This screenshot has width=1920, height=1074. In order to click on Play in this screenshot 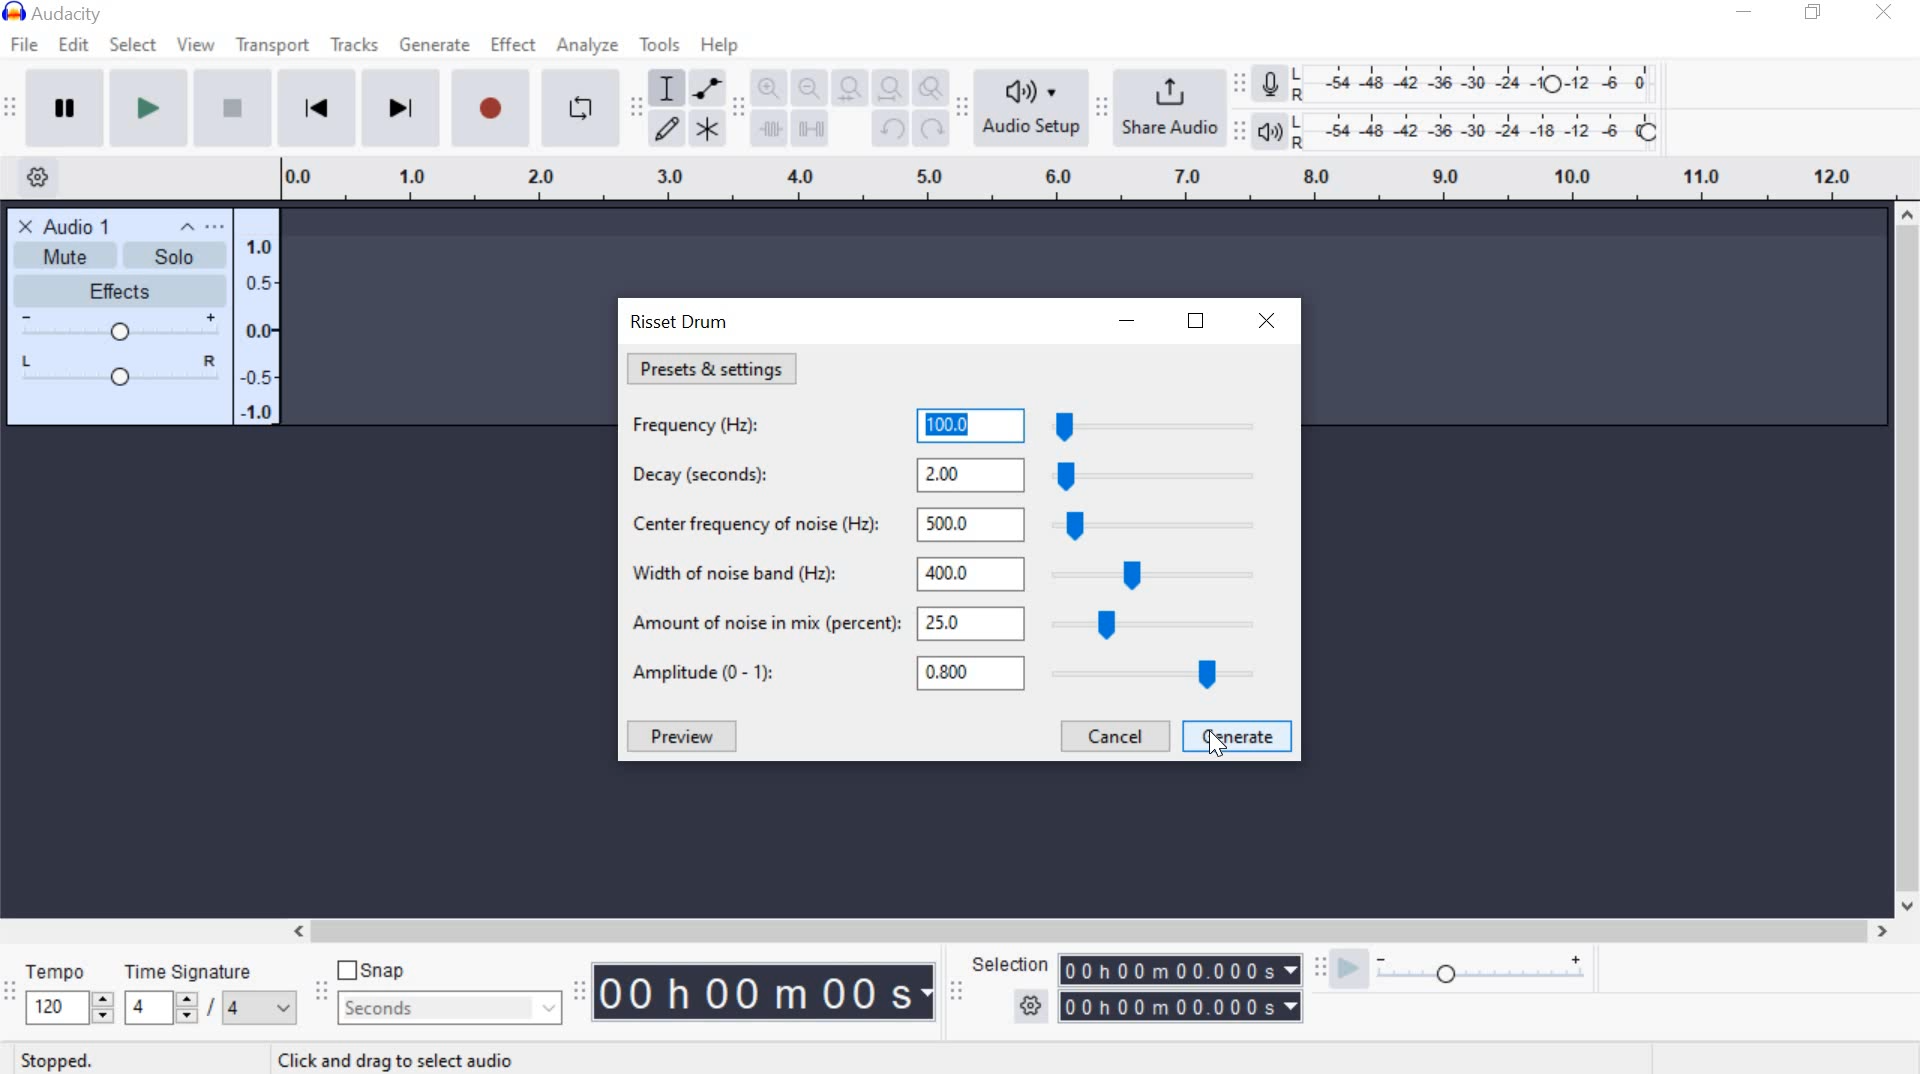, I will do `click(145, 107)`.